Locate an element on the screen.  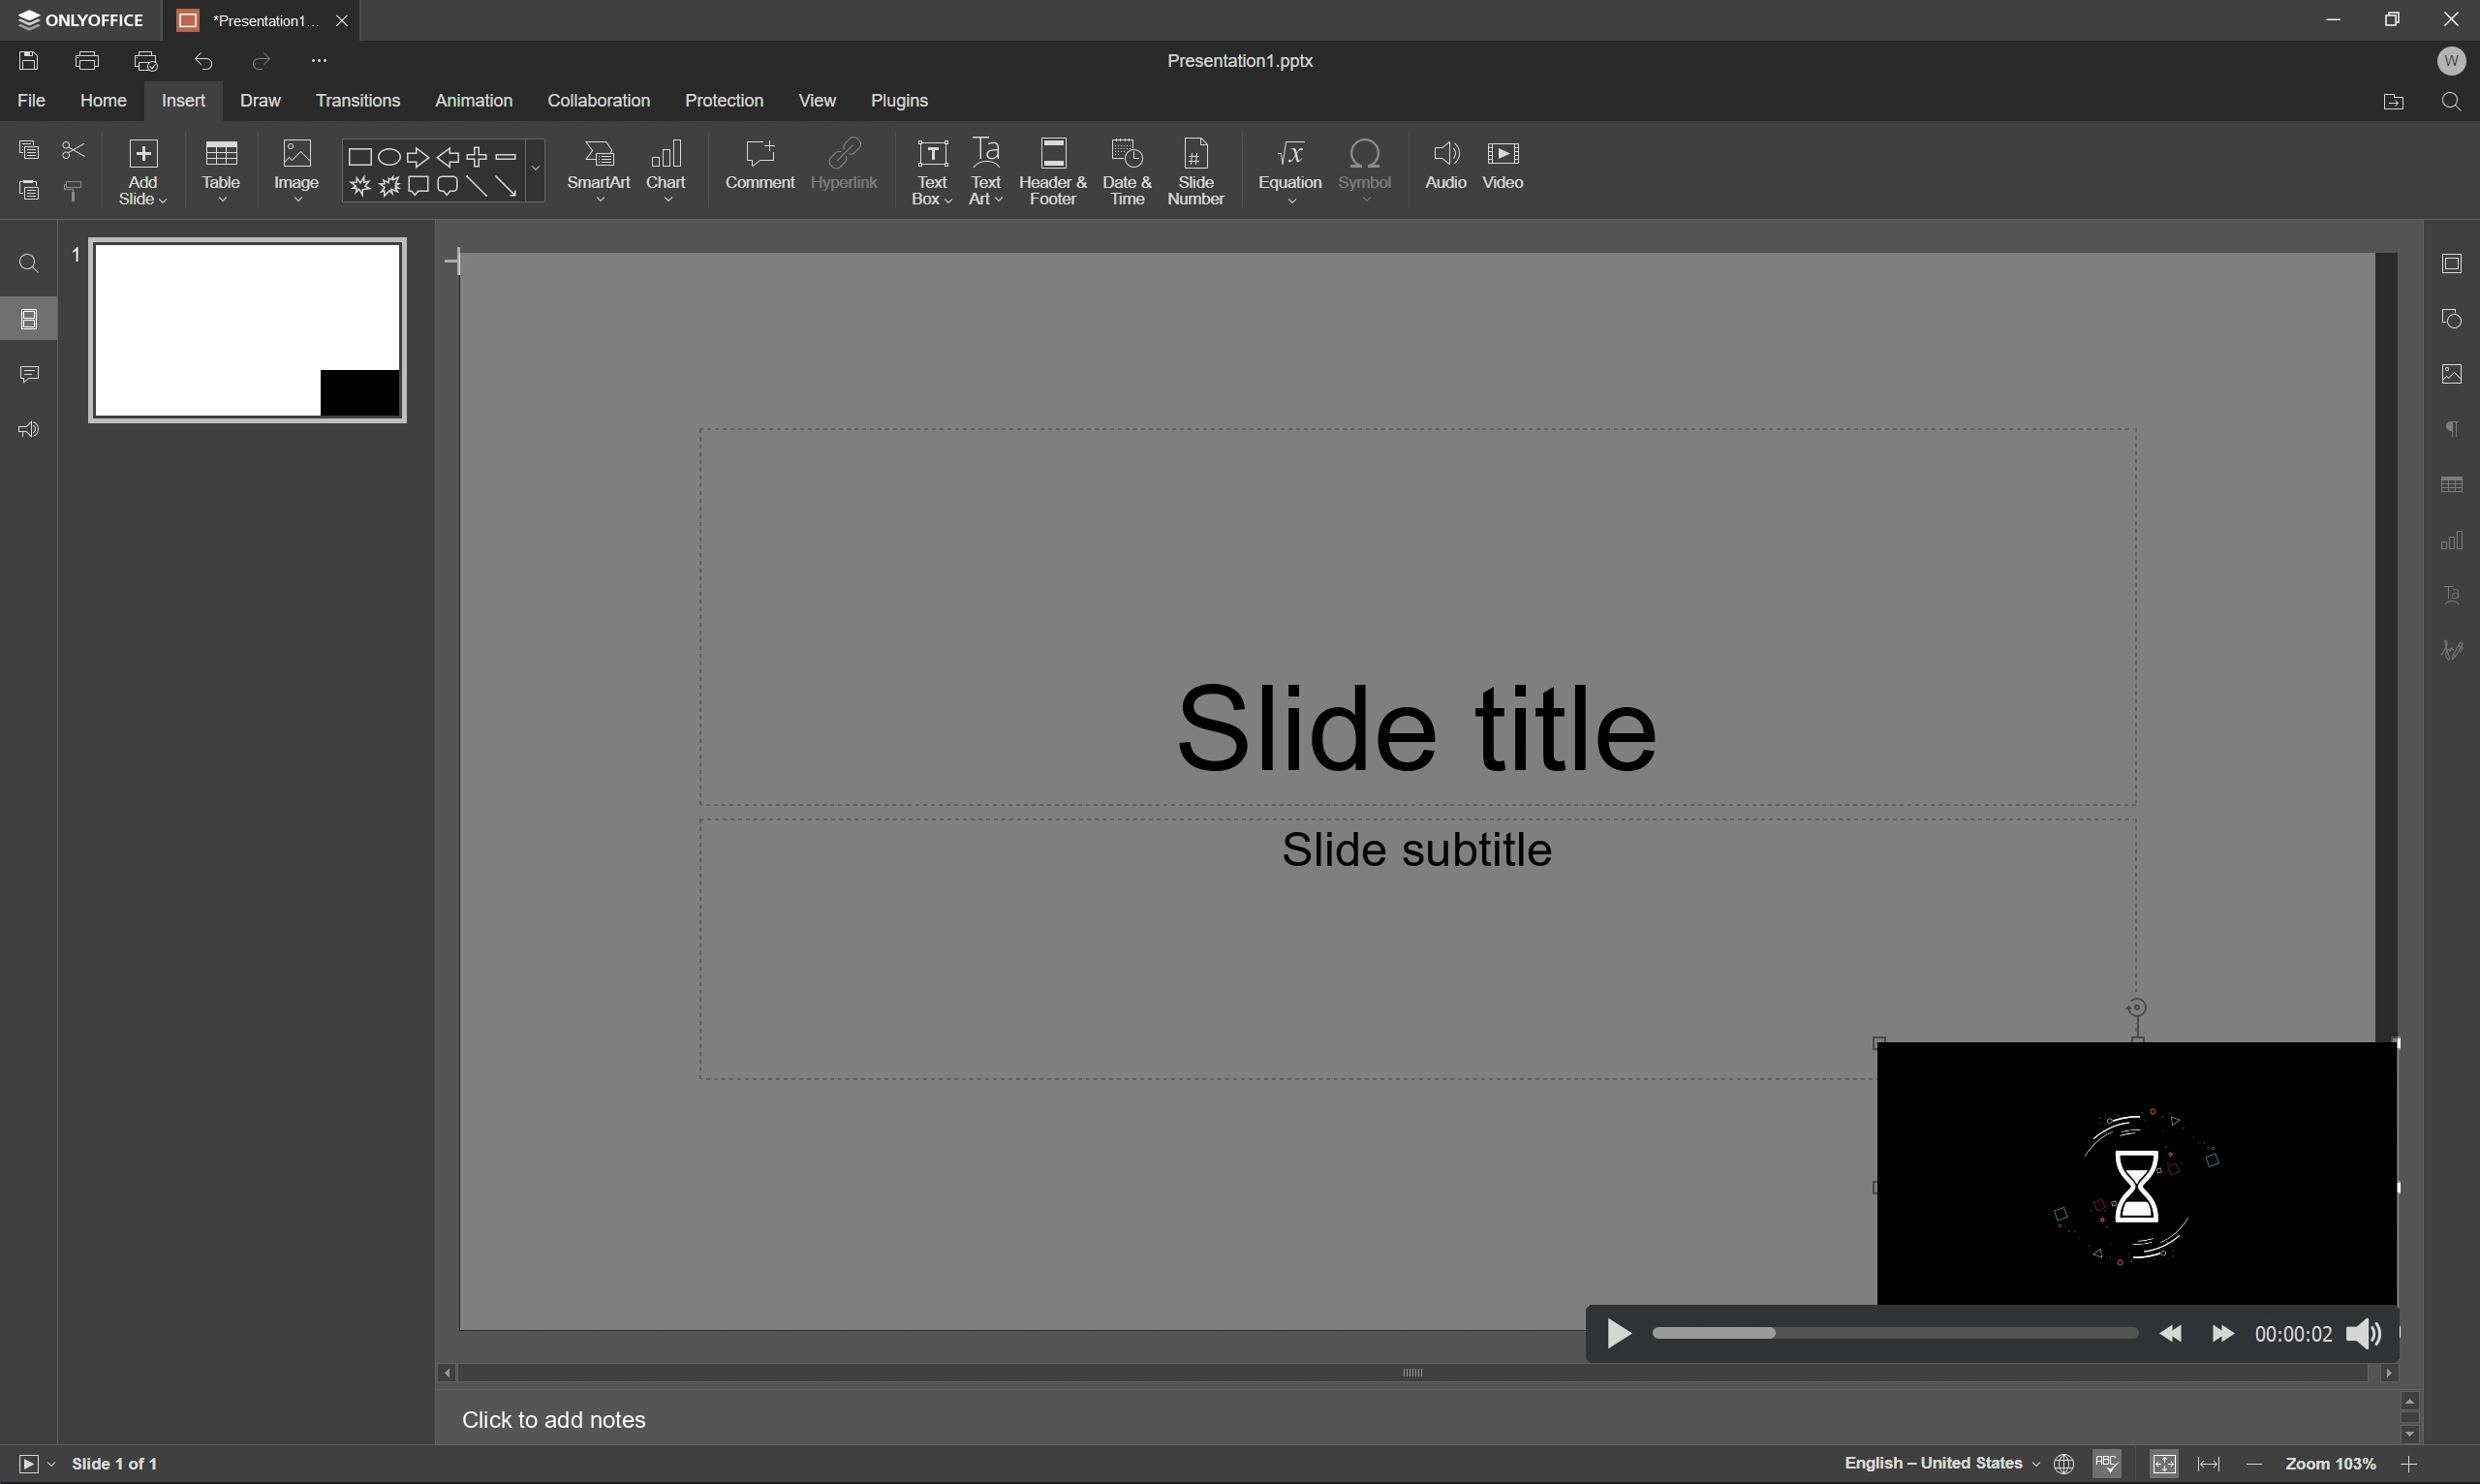
save is located at coordinates (25, 57).